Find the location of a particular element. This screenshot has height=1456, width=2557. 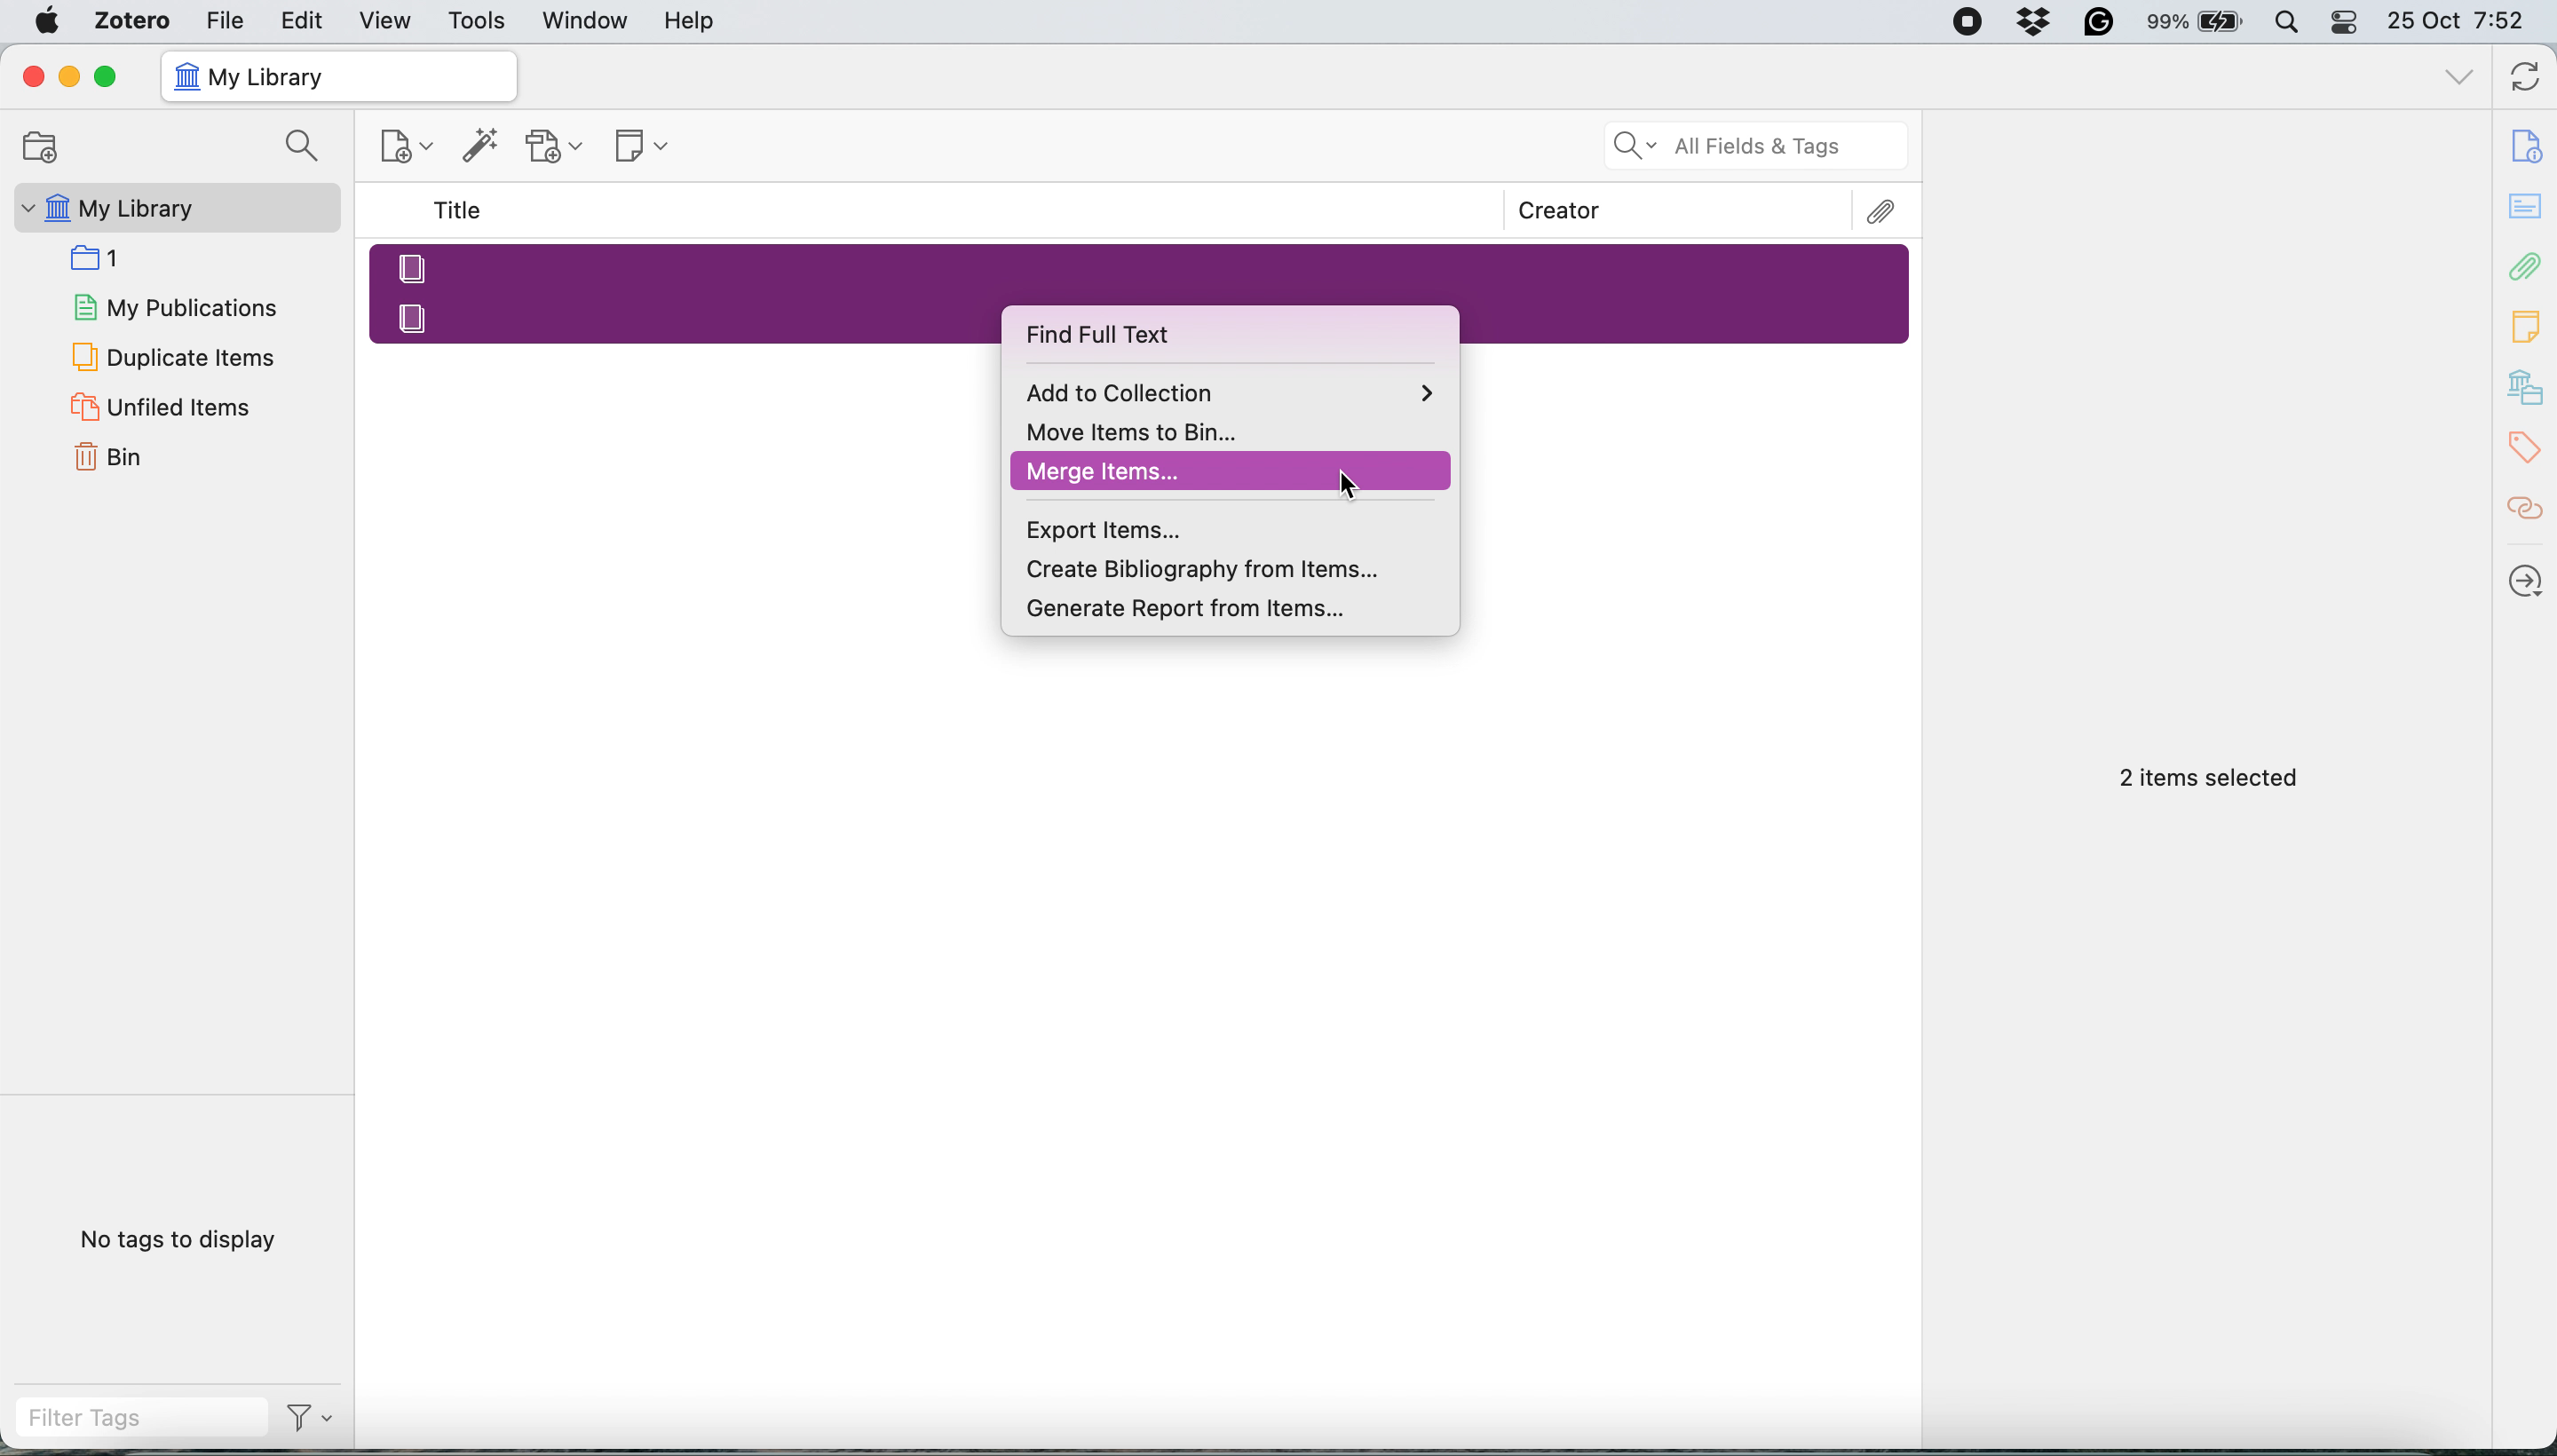

Find Full Text is located at coordinates (1152, 336).